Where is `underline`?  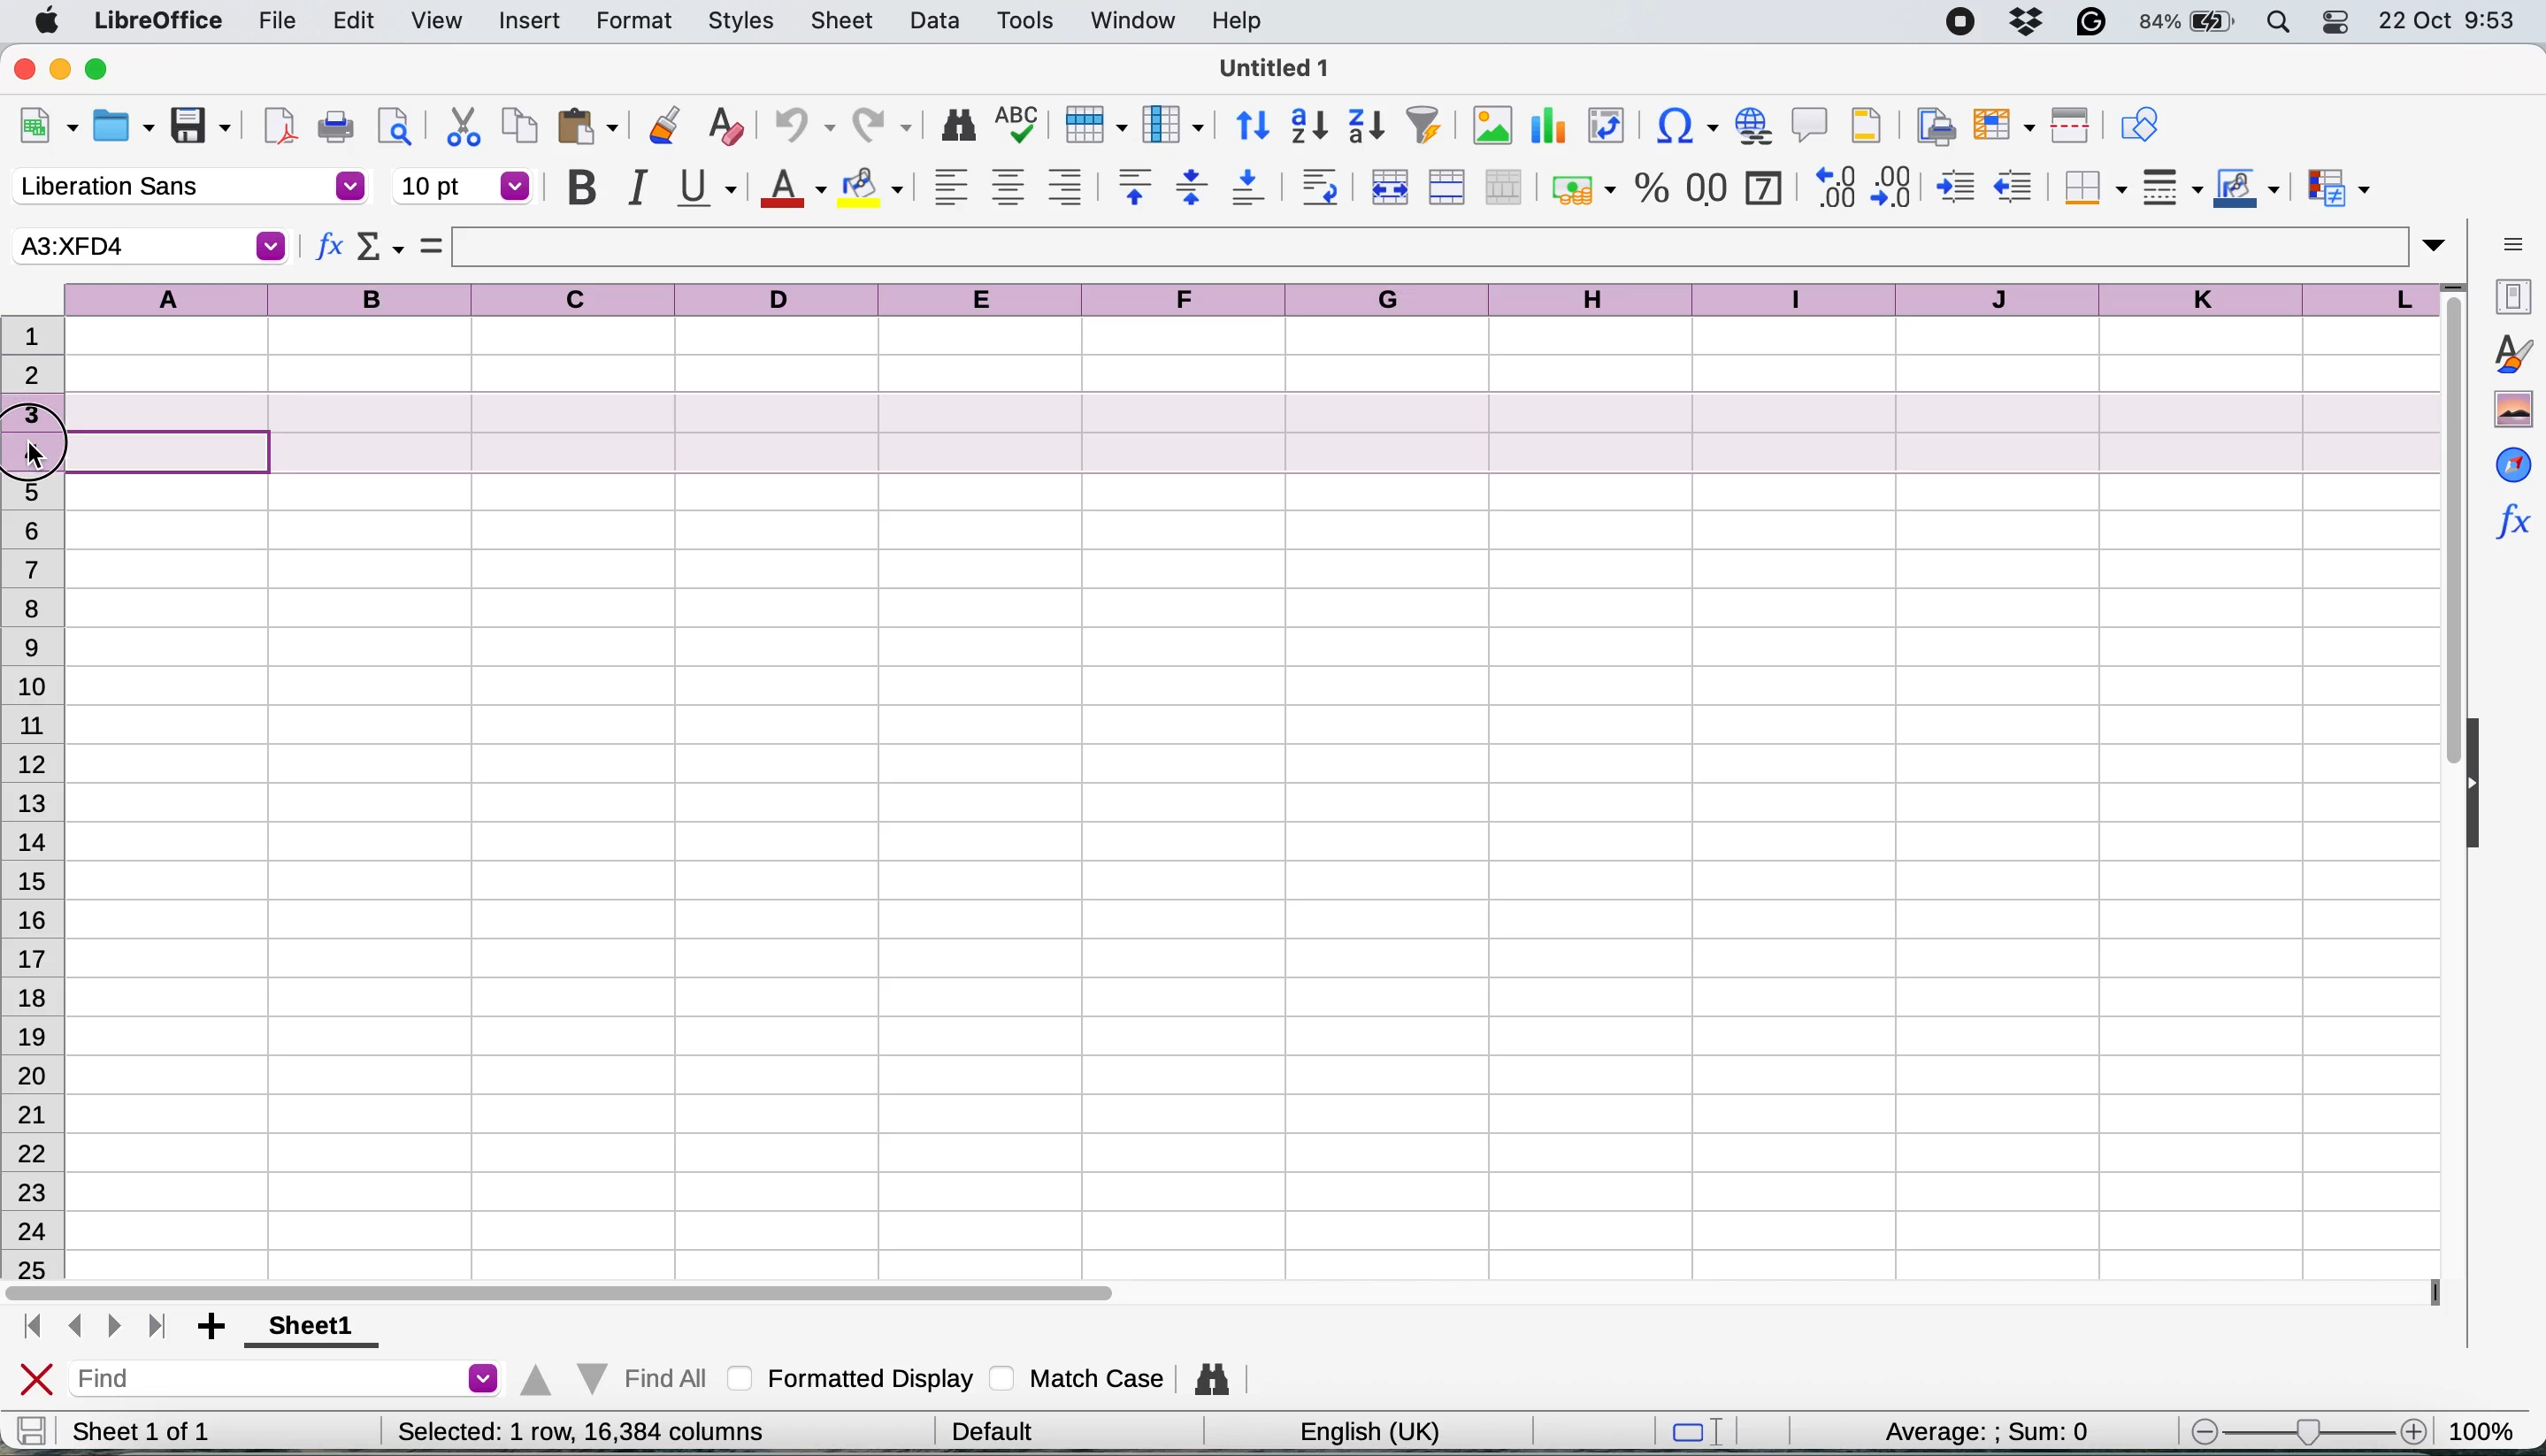 underline is located at coordinates (705, 185).